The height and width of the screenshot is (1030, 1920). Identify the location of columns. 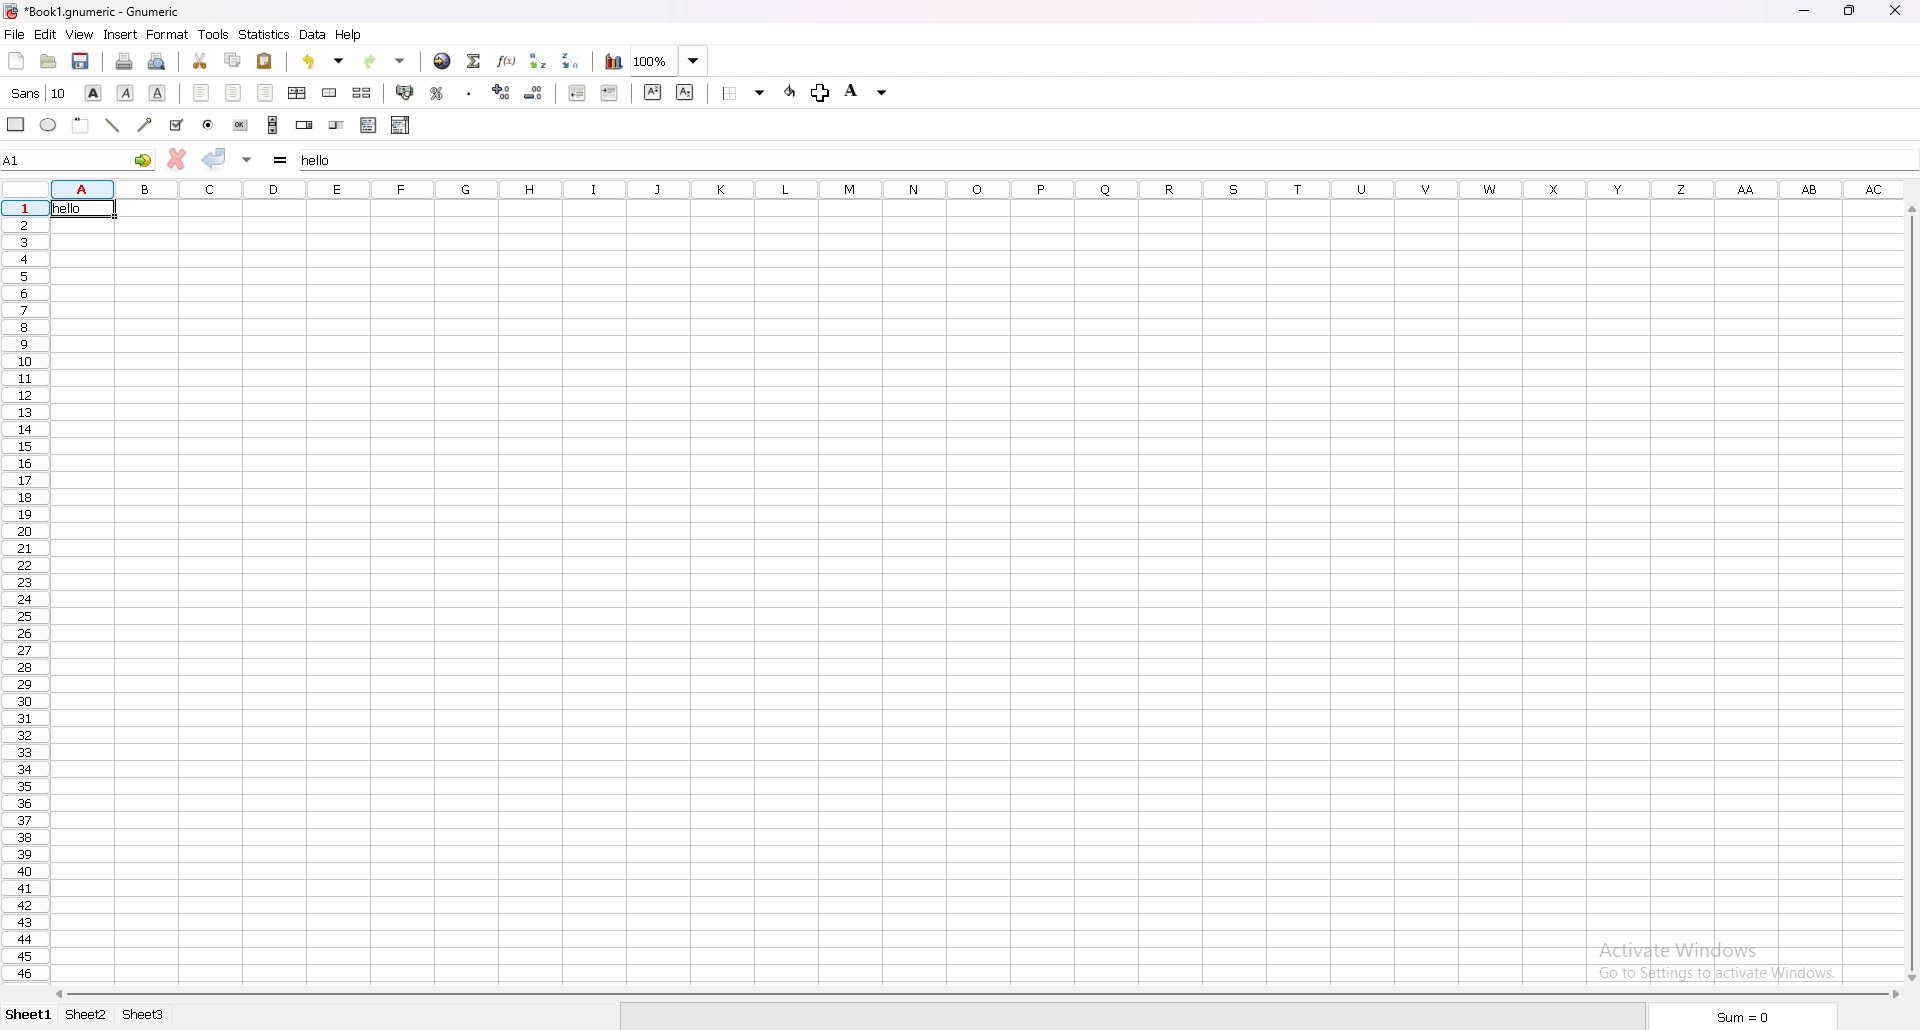
(976, 187).